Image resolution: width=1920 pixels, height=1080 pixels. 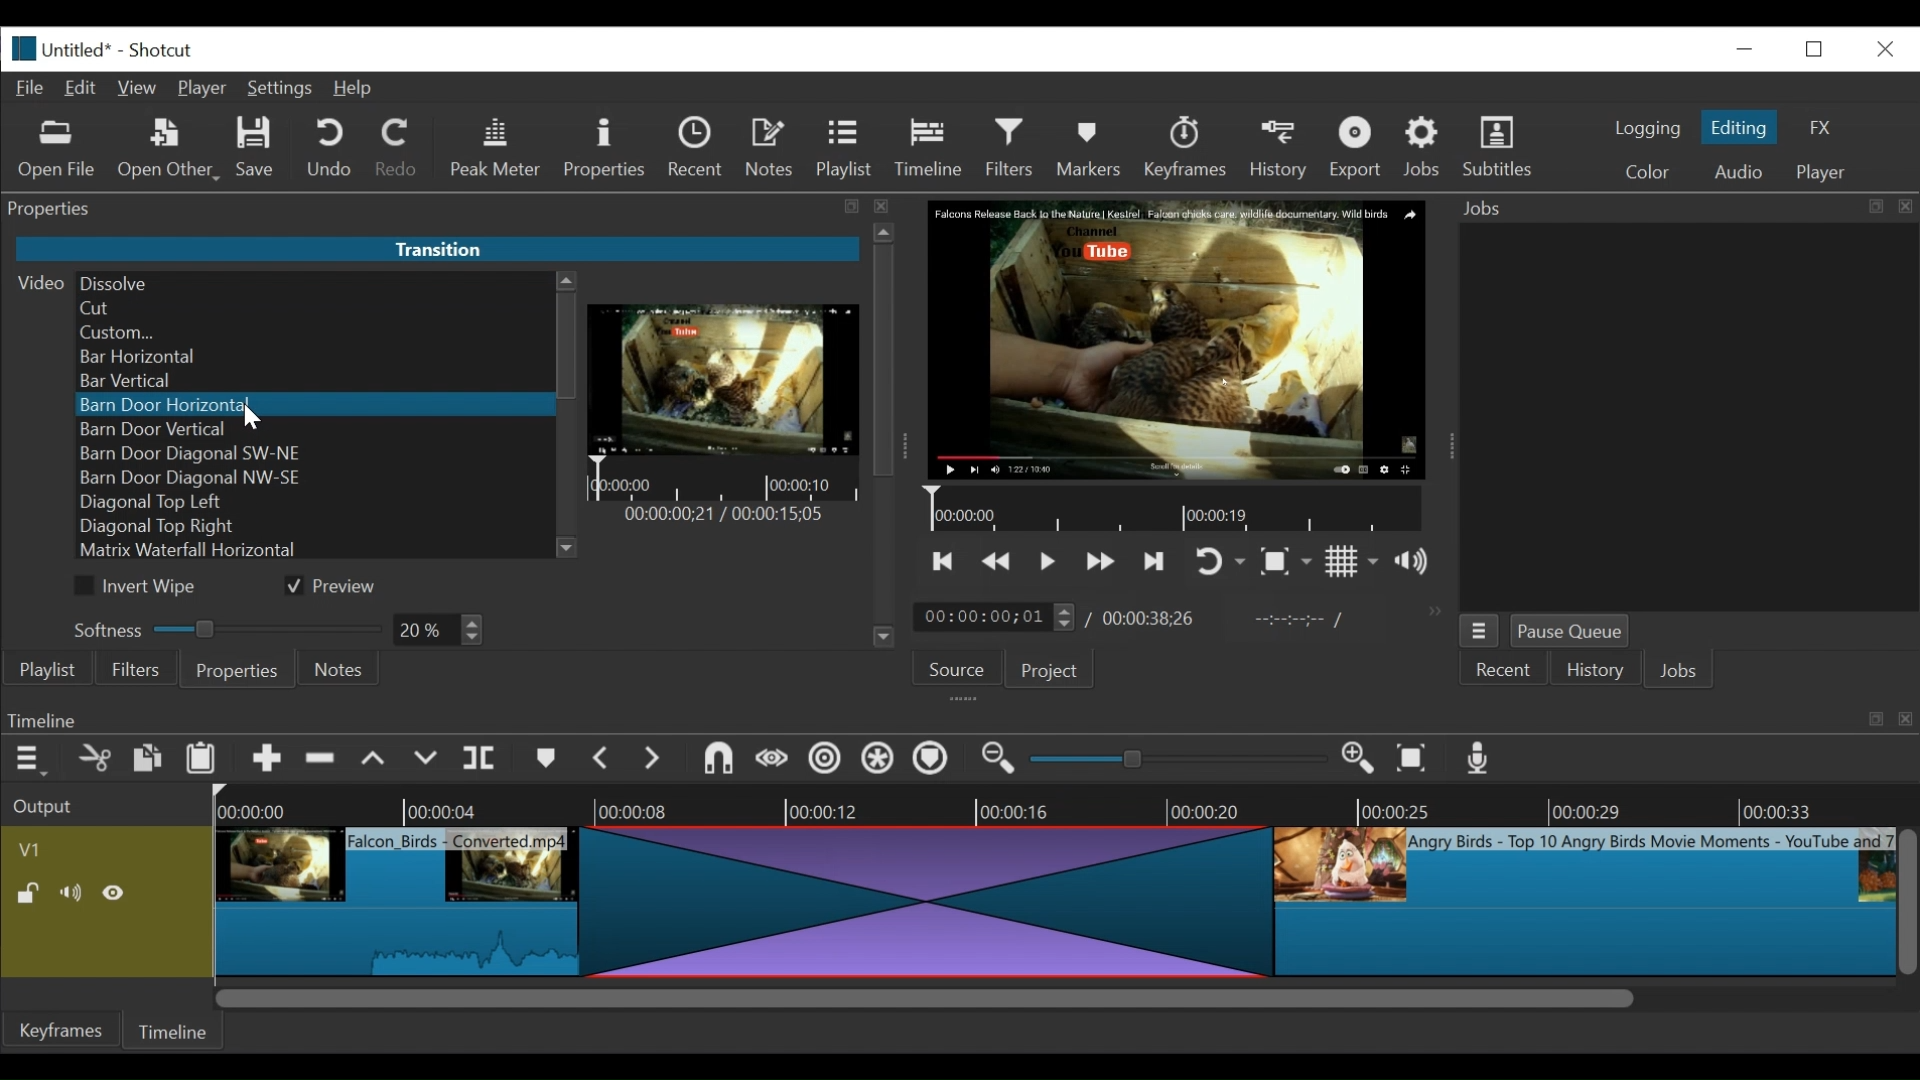 I want to click on Edit, so click(x=85, y=86).